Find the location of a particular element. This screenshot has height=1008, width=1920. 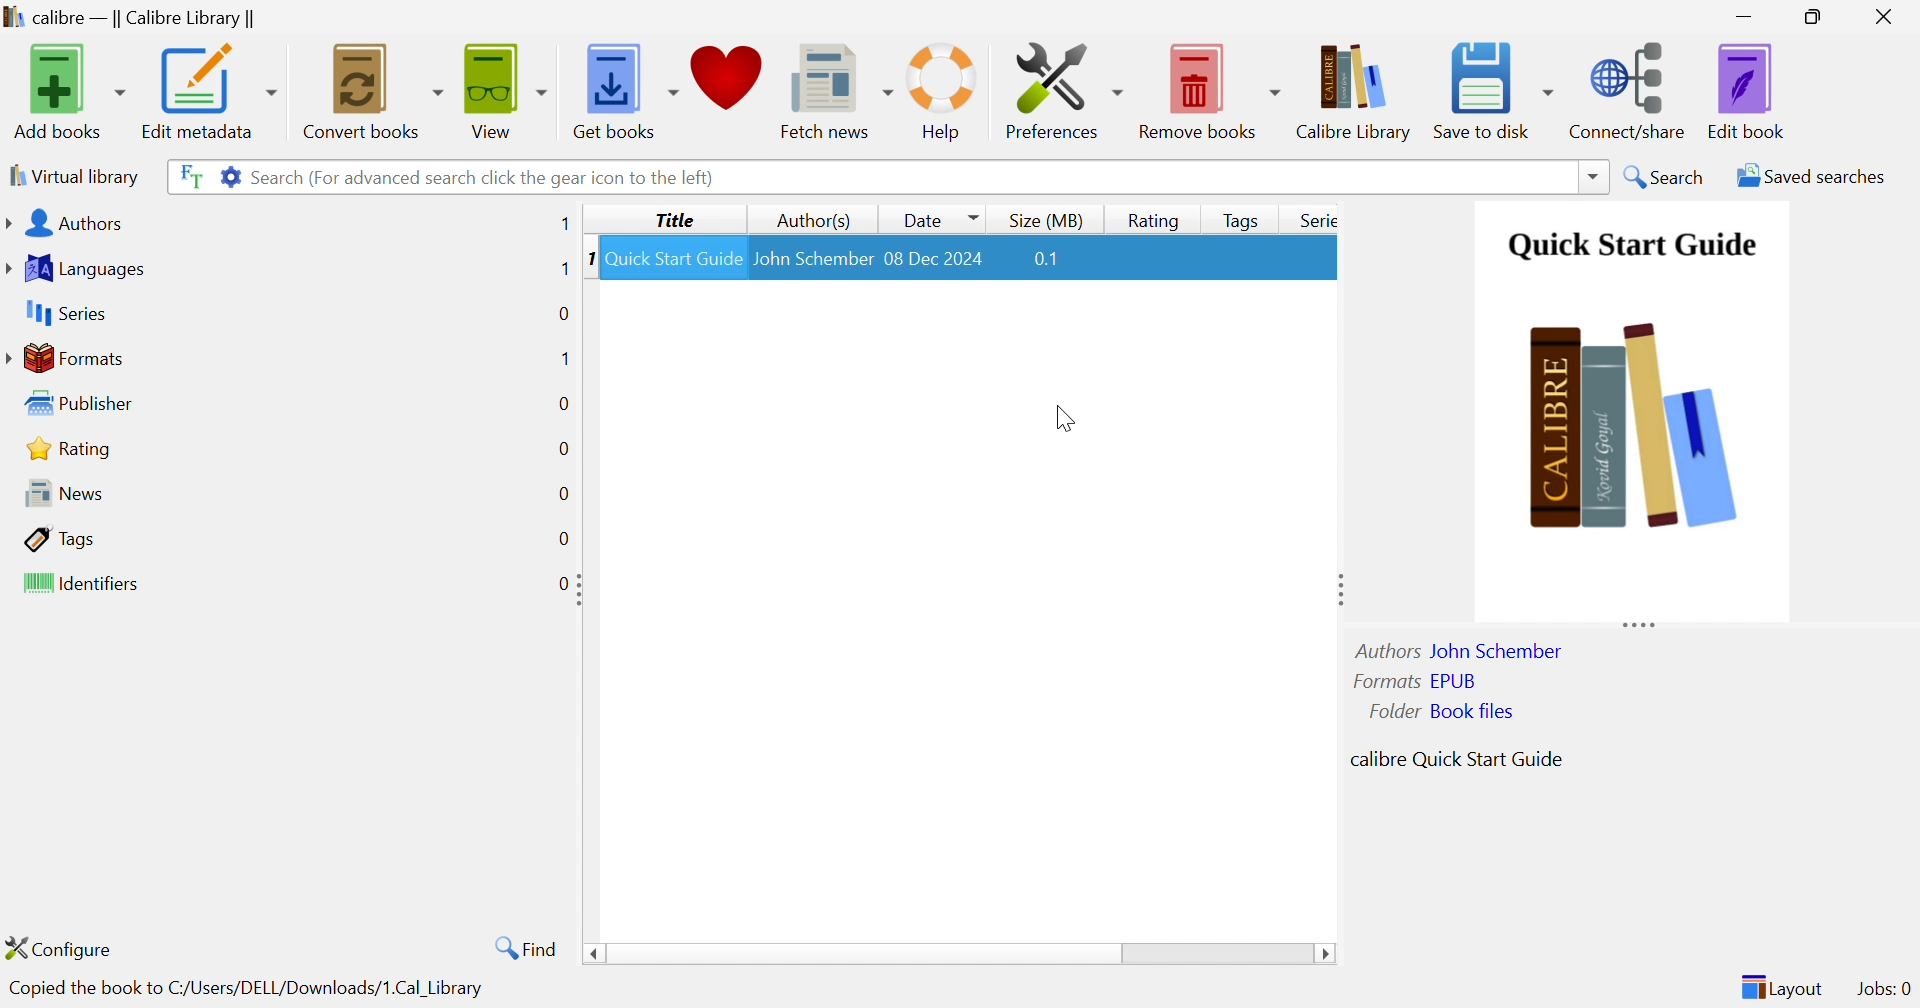

Expand is located at coordinates (1339, 586).